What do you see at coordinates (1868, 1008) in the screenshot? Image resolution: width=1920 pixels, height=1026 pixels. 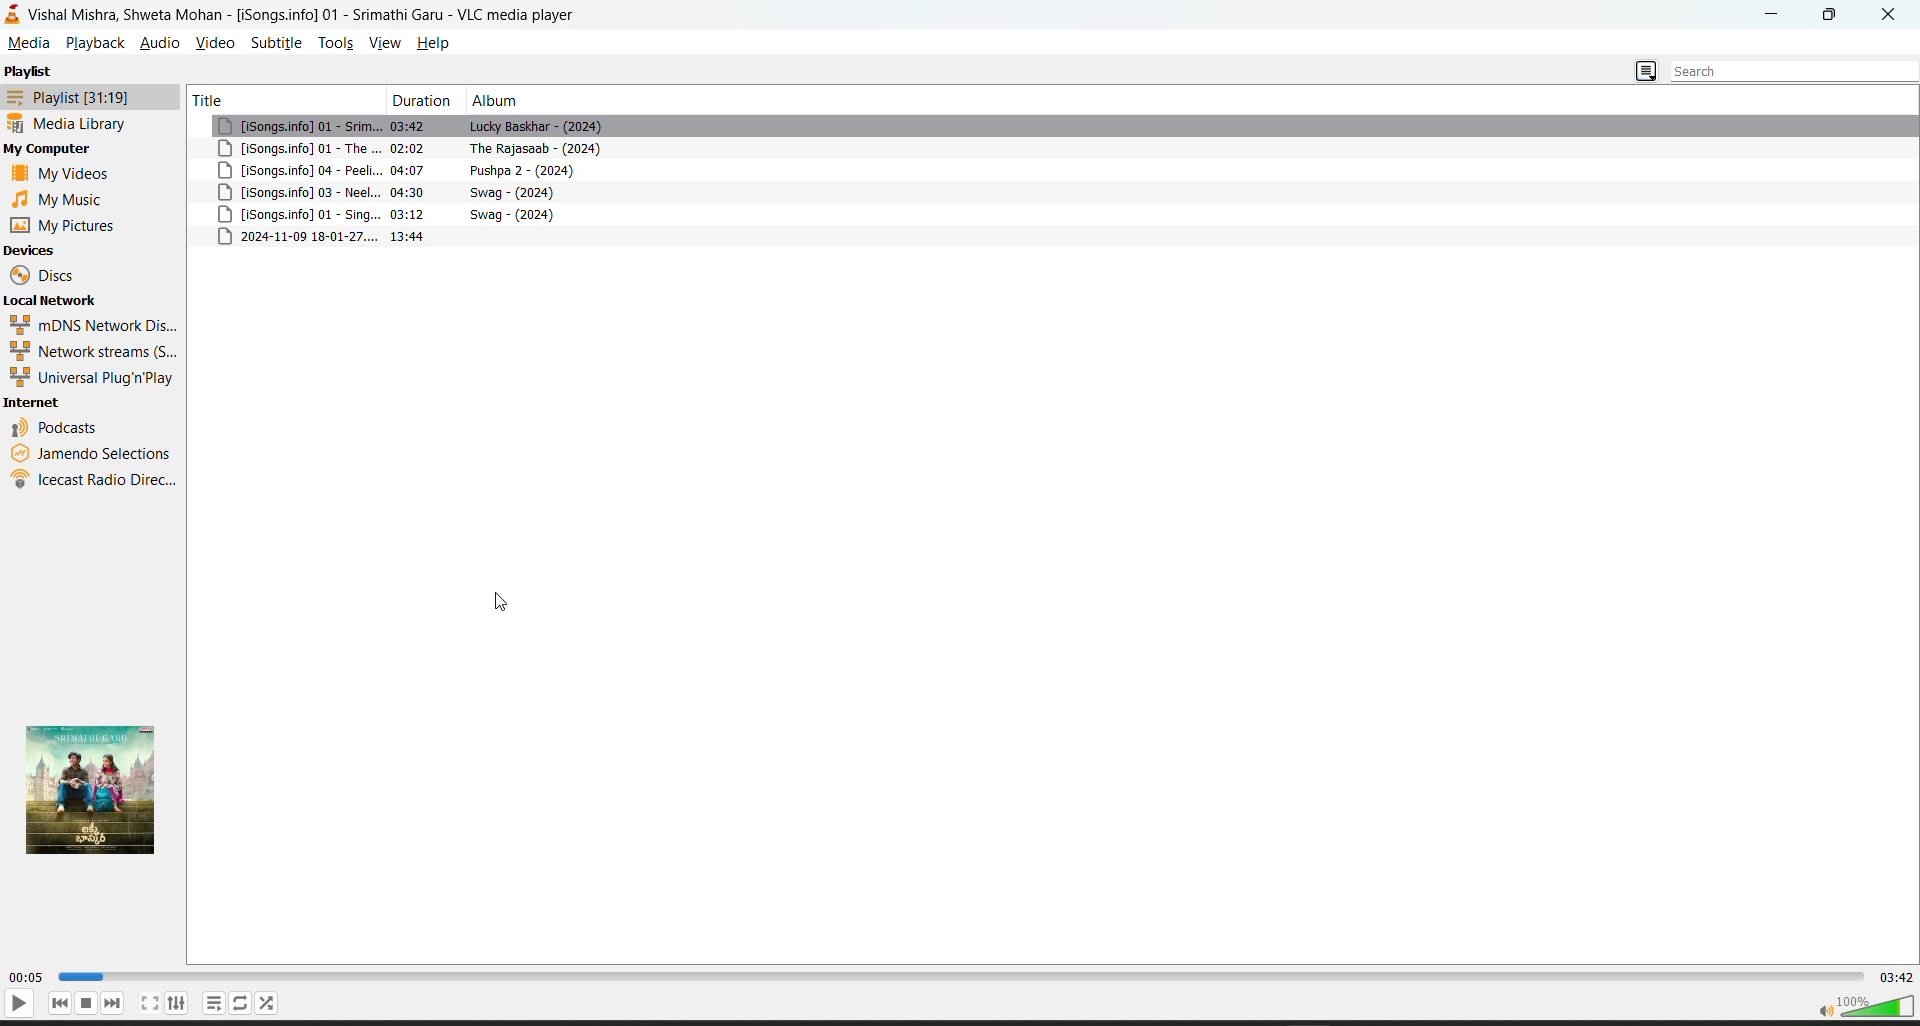 I see `volume` at bounding box center [1868, 1008].